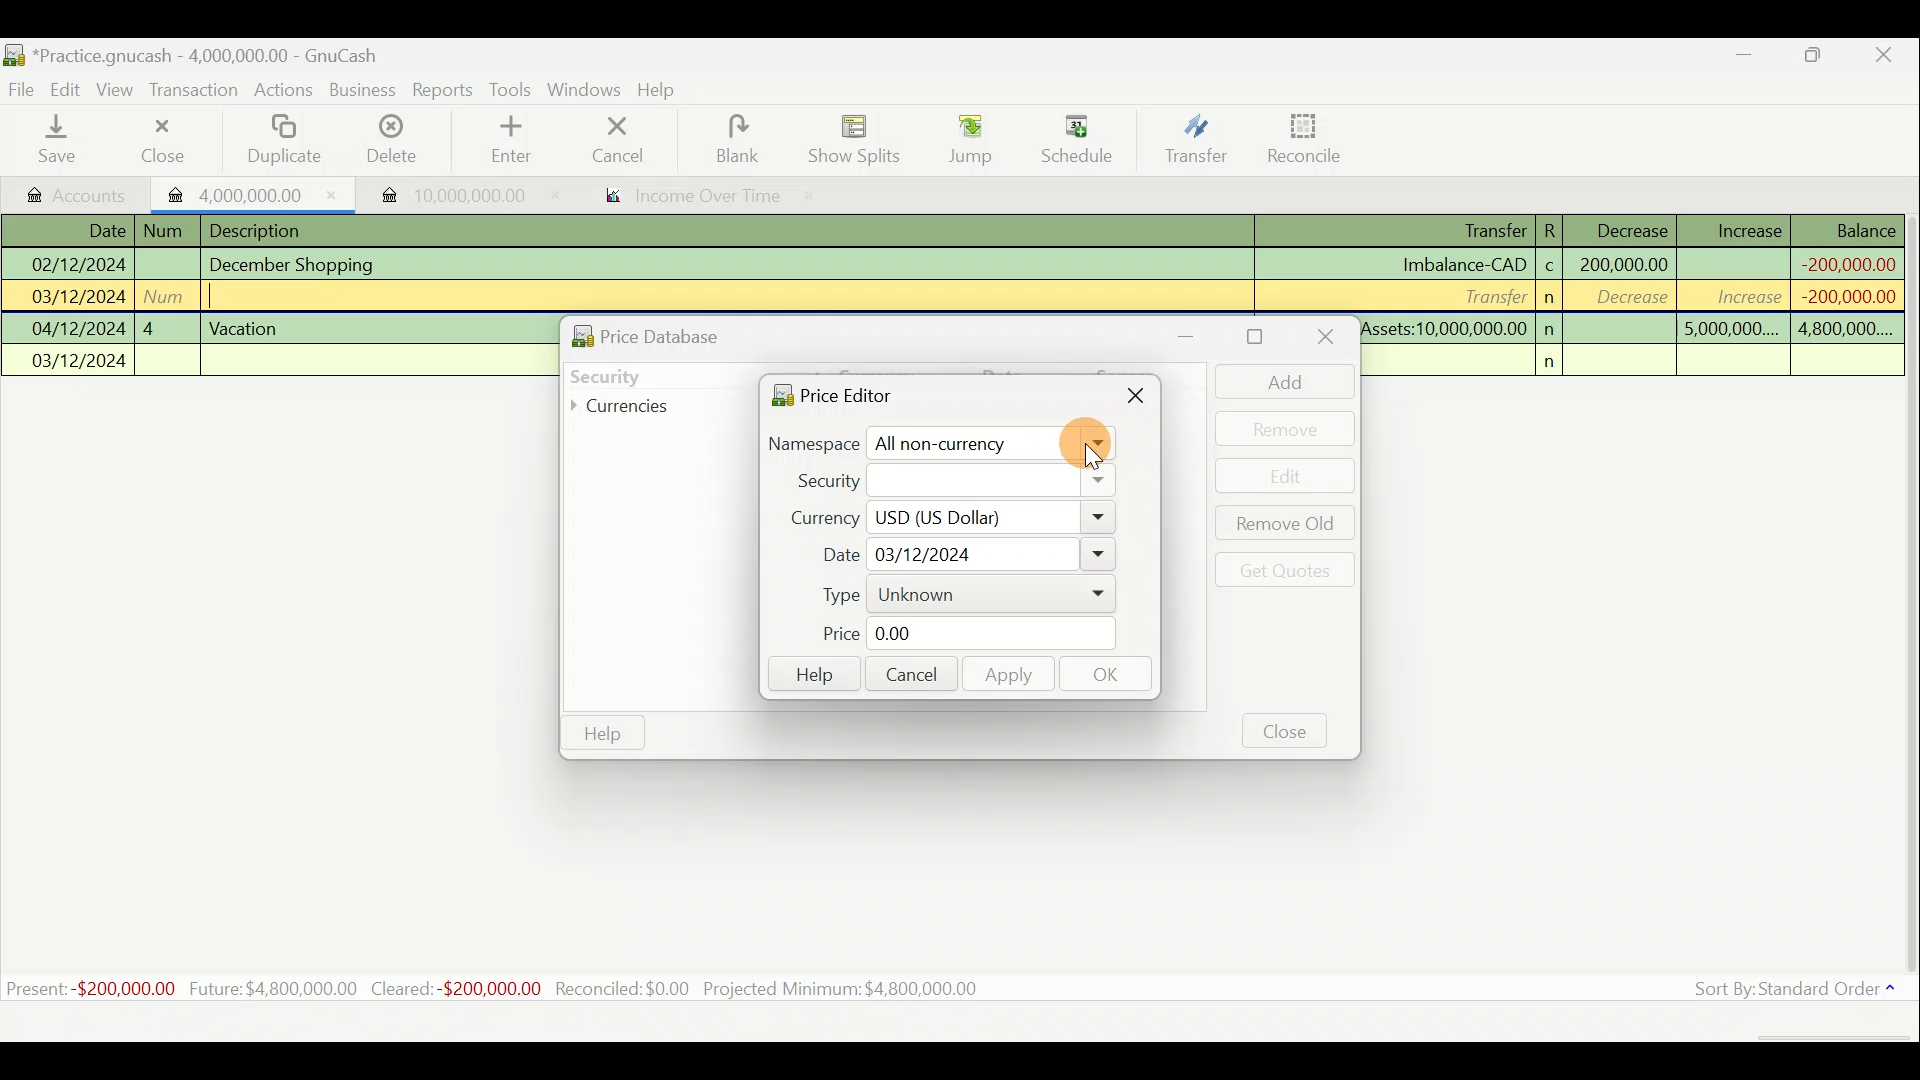 Image resolution: width=1920 pixels, height=1080 pixels. Describe the element at coordinates (1192, 142) in the screenshot. I see `Transfer` at that location.